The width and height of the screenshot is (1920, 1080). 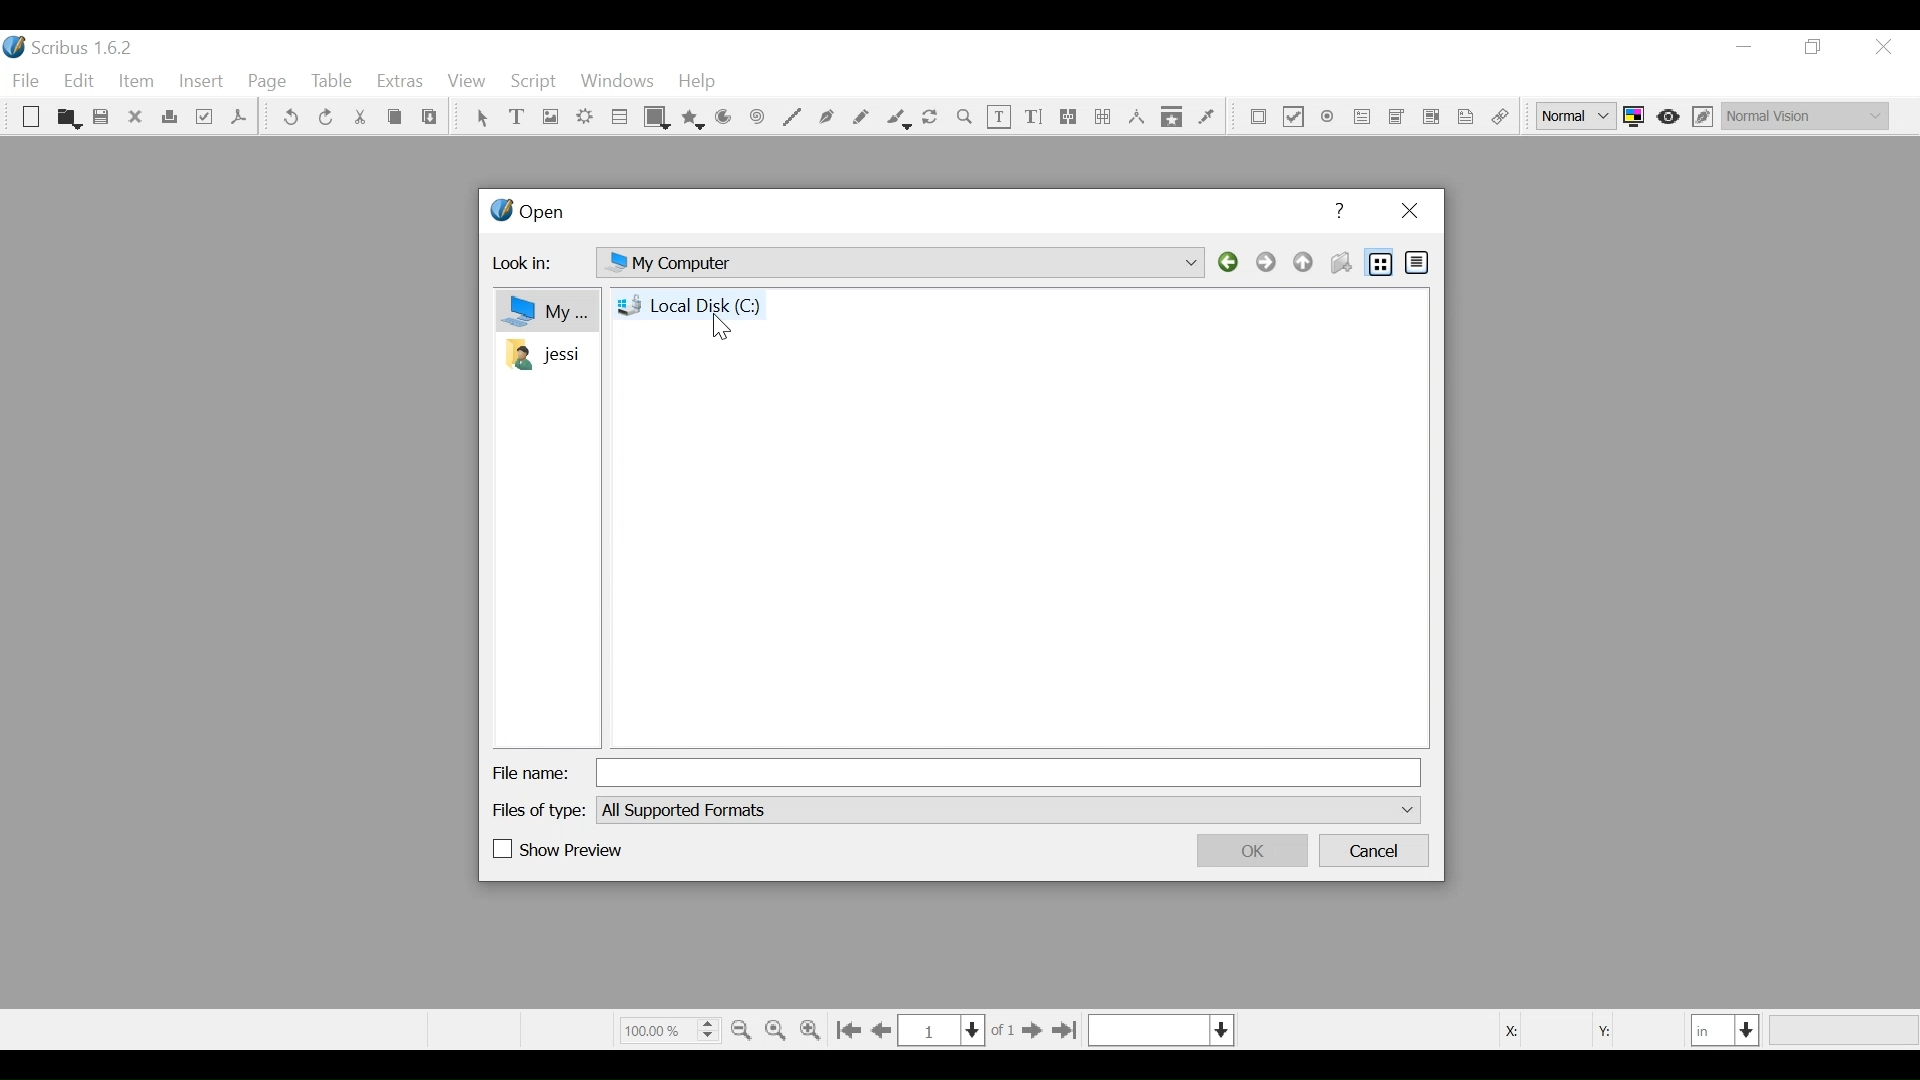 What do you see at coordinates (1639, 116) in the screenshot?
I see `Toggle color` at bounding box center [1639, 116].